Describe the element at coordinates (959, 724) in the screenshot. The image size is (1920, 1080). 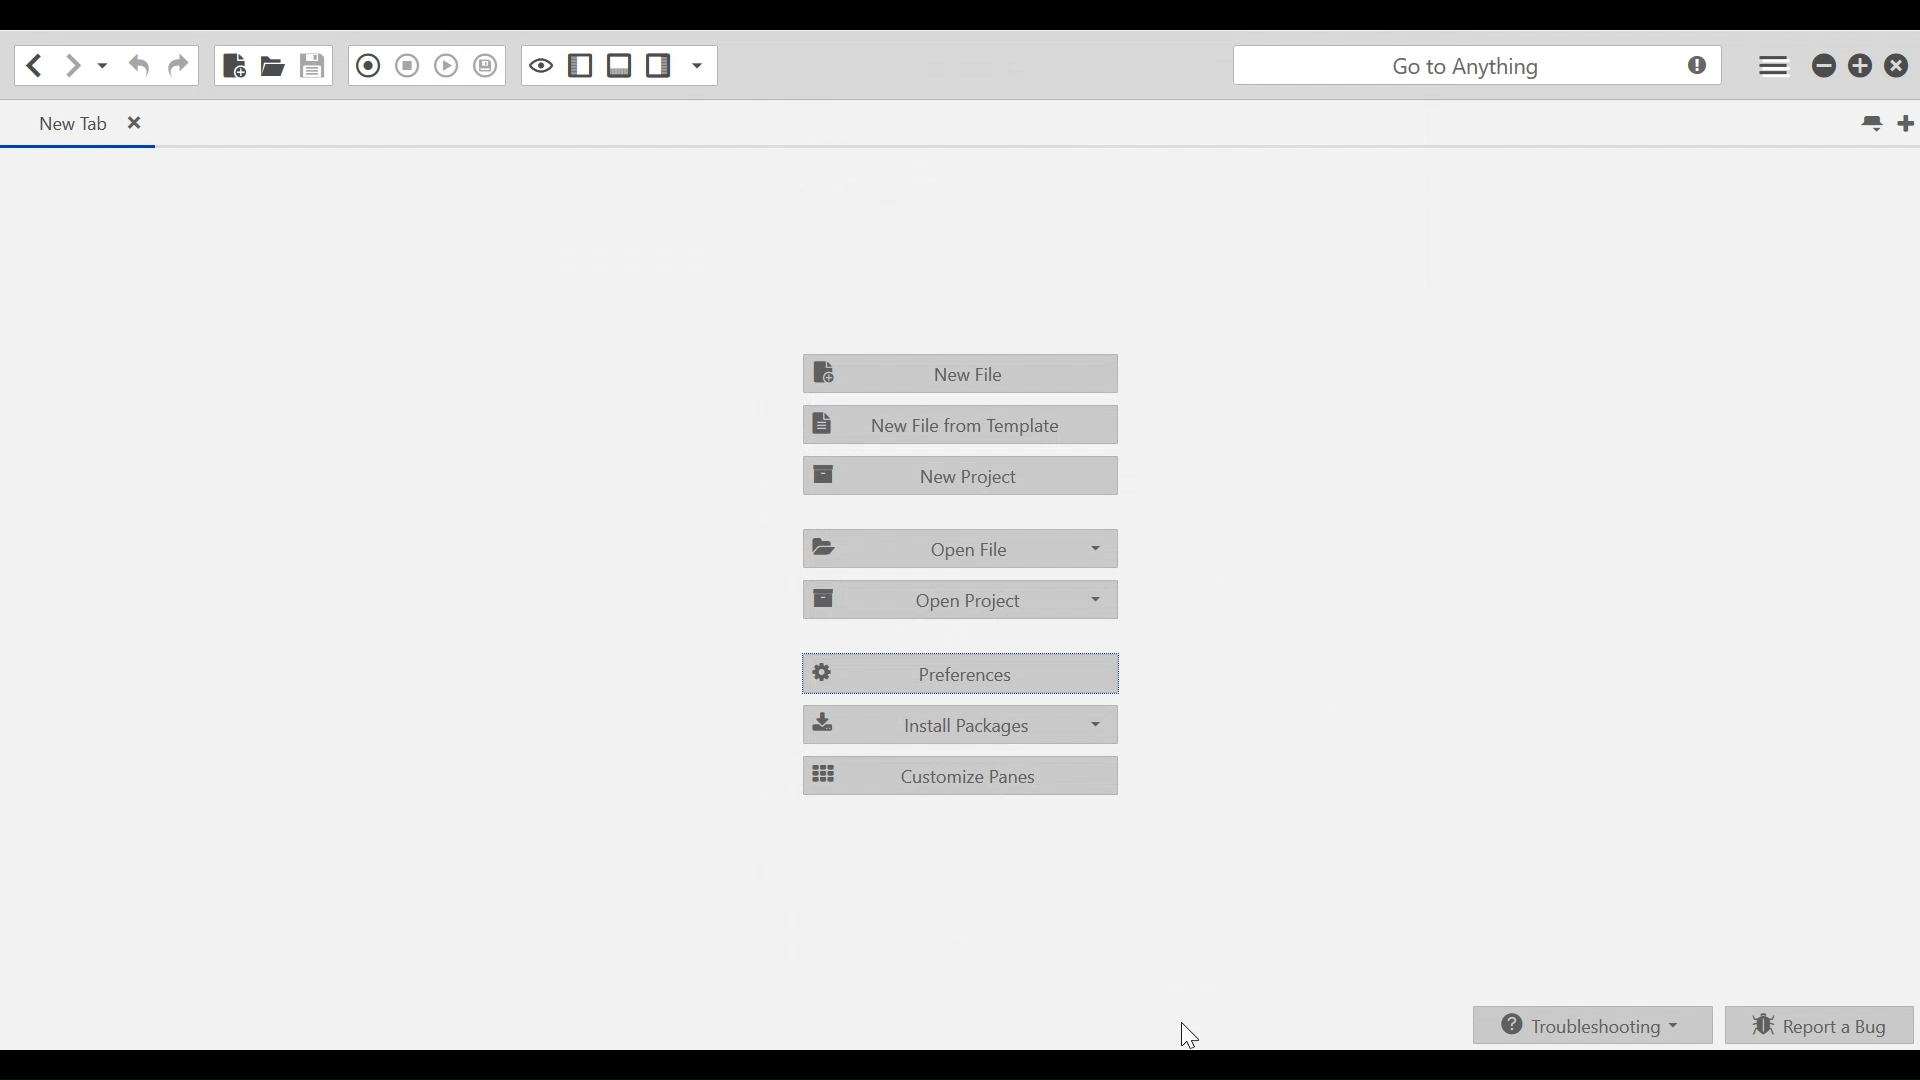
I see `Install packages` at that location.